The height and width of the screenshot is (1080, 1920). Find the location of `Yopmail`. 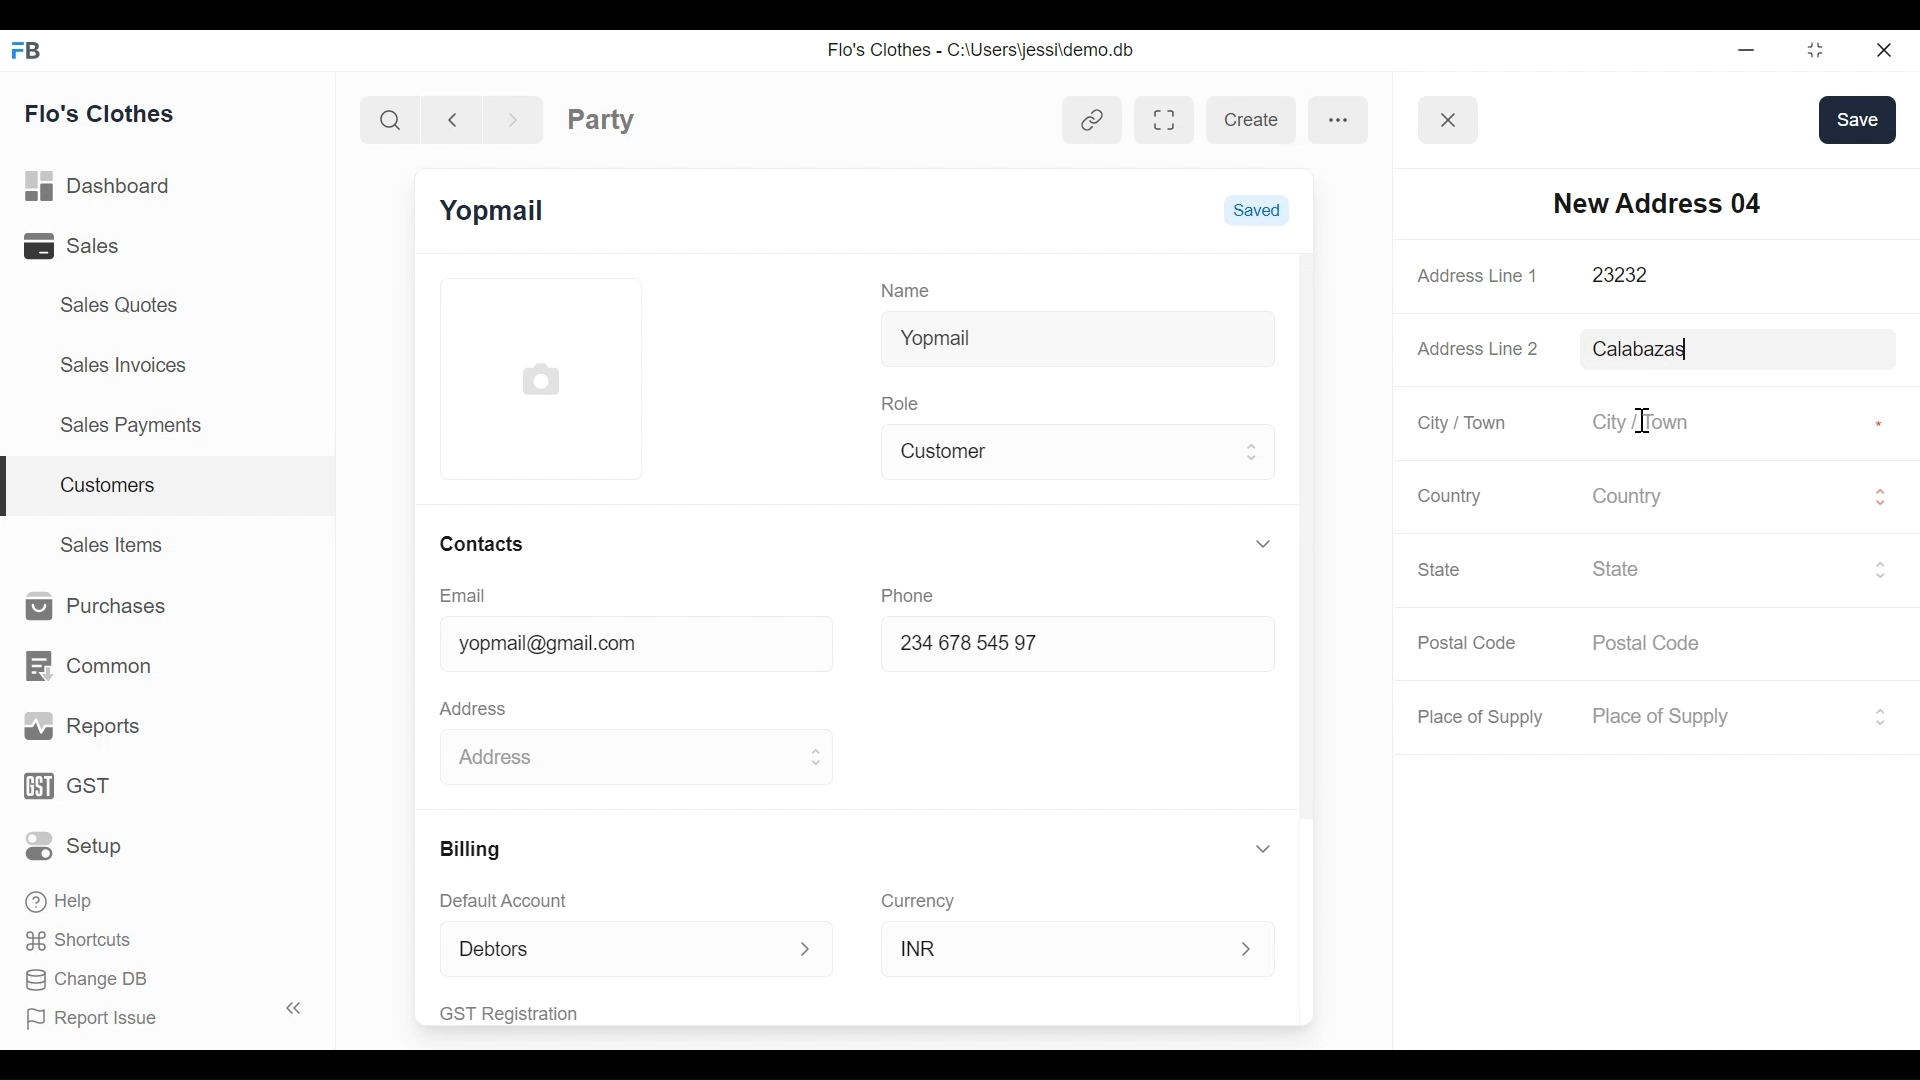

Yopmail is located at coordinates (495, 211).